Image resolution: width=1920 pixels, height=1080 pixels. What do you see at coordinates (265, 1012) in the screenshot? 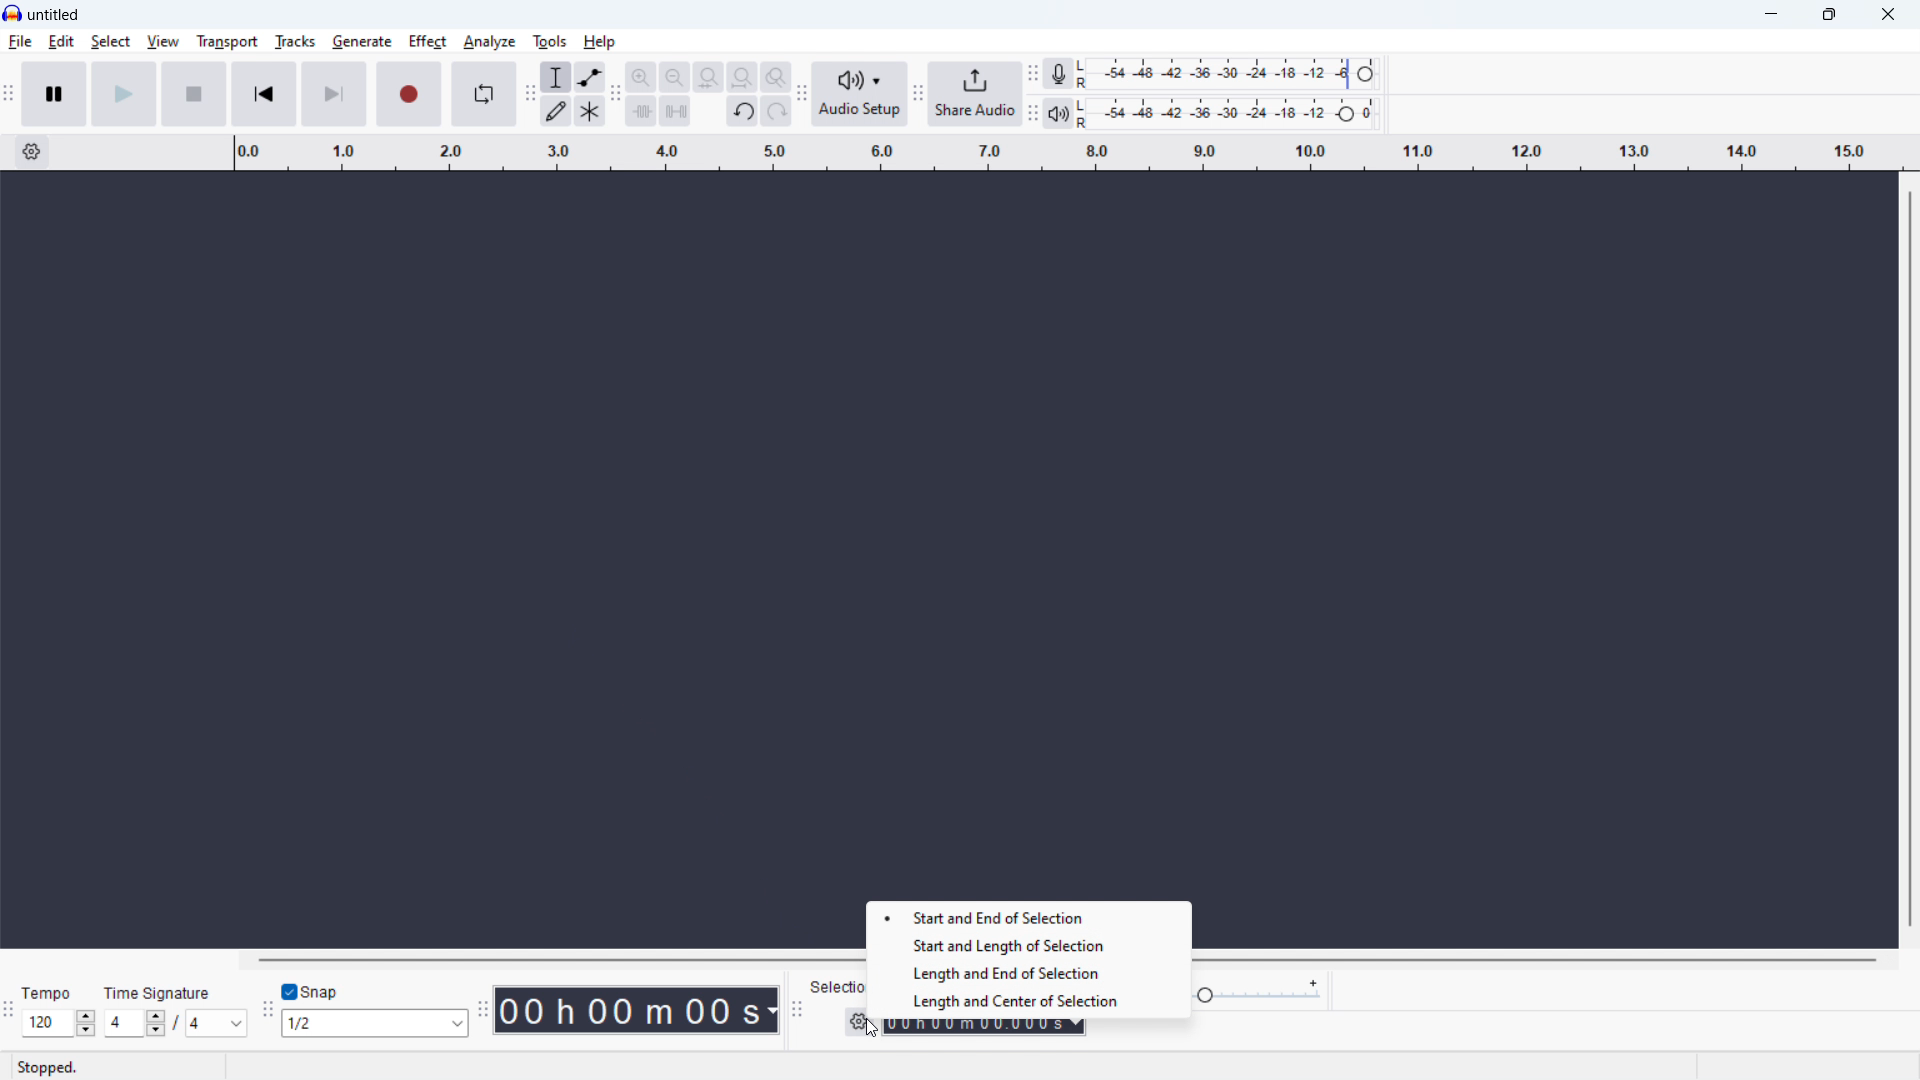
I see `snapping toolbar` at bounding box center [265, 1012].